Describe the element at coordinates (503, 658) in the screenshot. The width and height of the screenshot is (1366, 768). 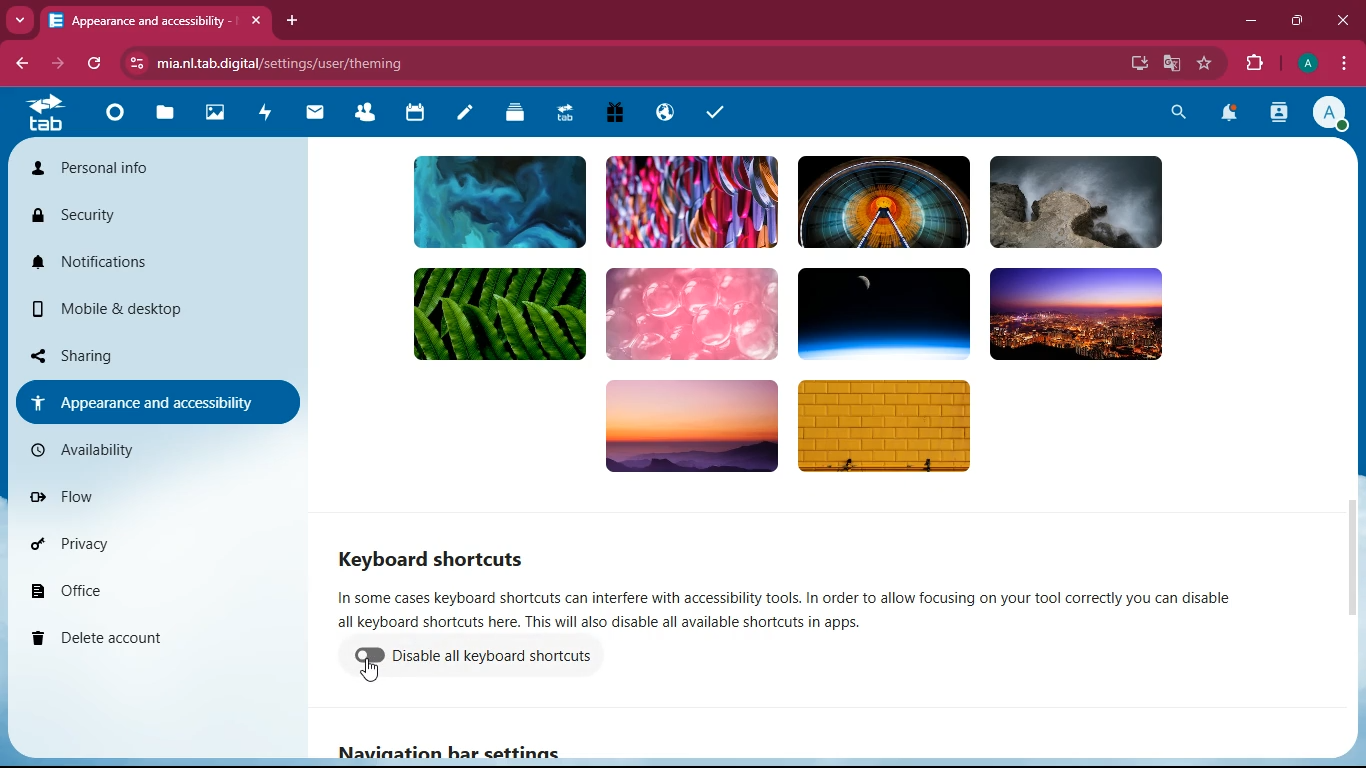
I see `disable` at that location.